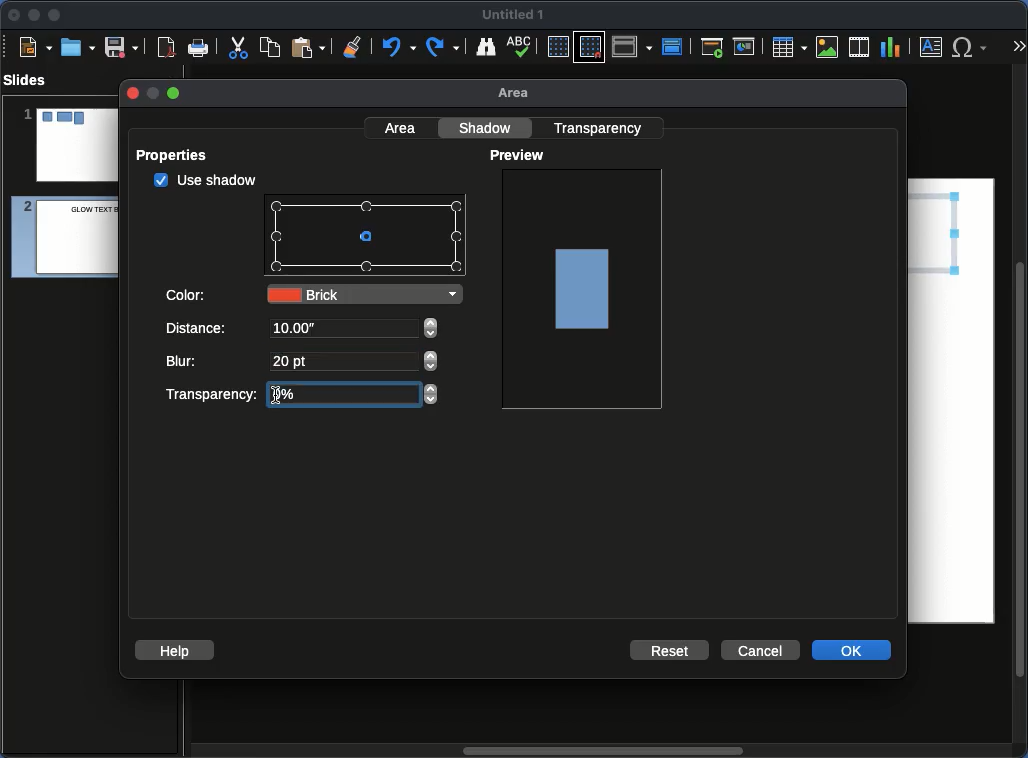  What do you see at coordinates (853, 649) in the screenshot?
I see `OK` at bounding box center [853, 649].